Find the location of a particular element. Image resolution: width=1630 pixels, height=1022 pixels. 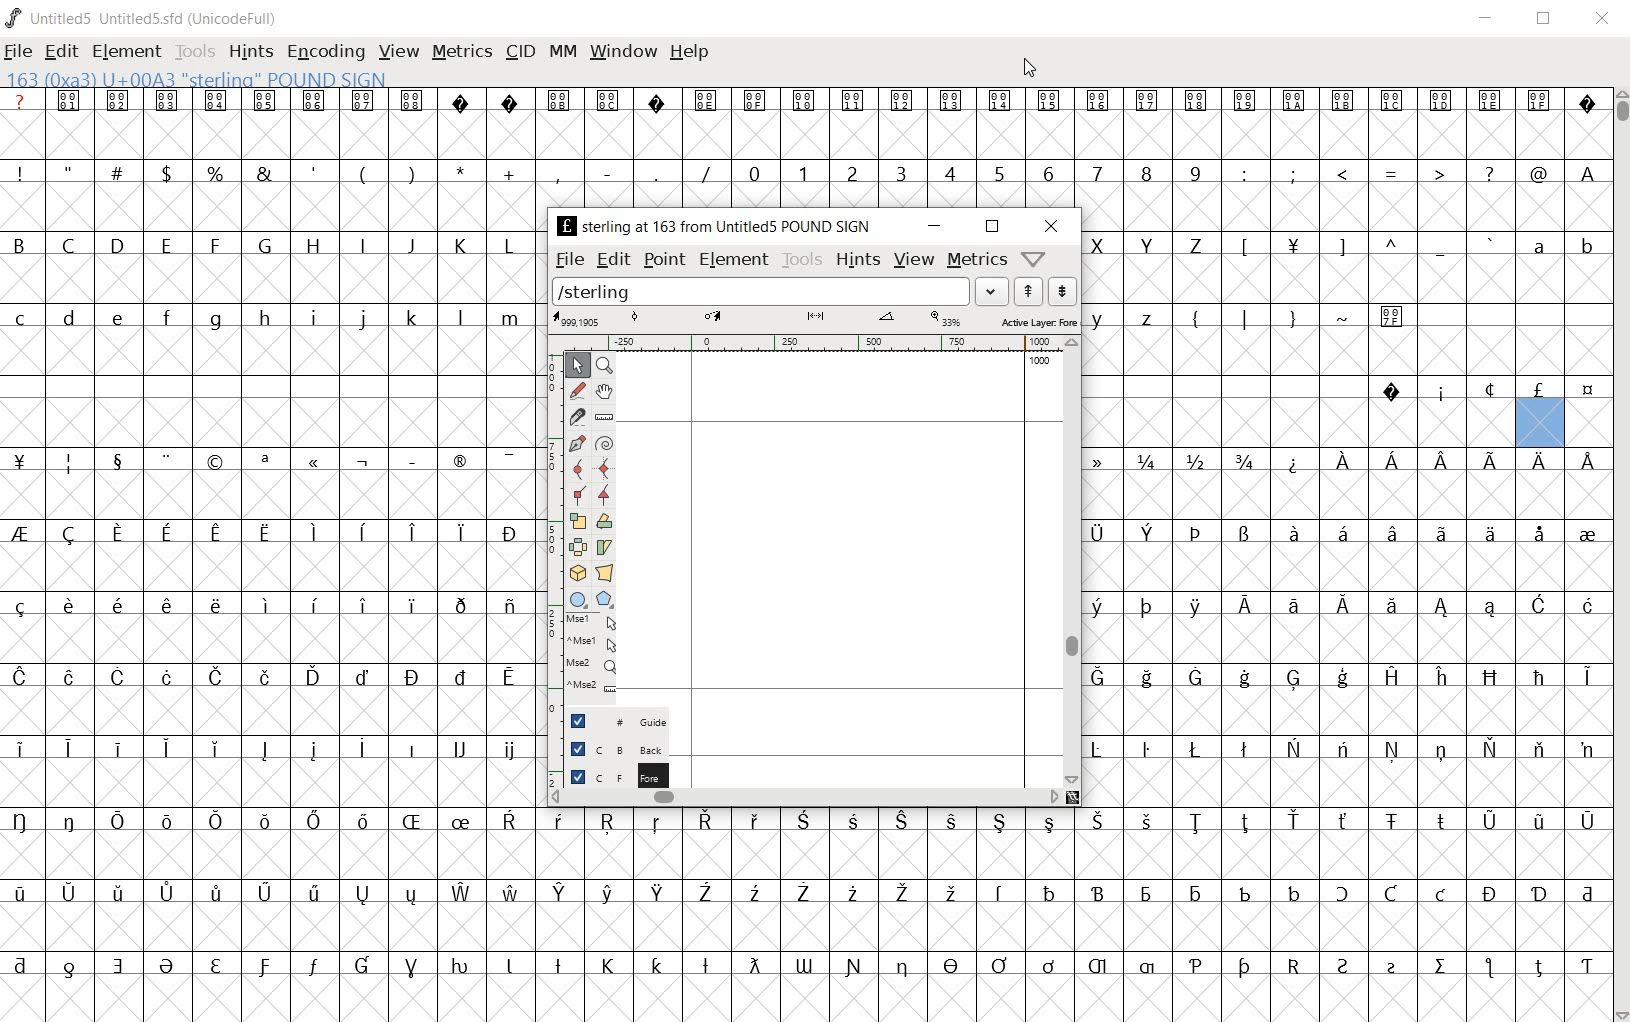

view is located at coordinates (914, 260).